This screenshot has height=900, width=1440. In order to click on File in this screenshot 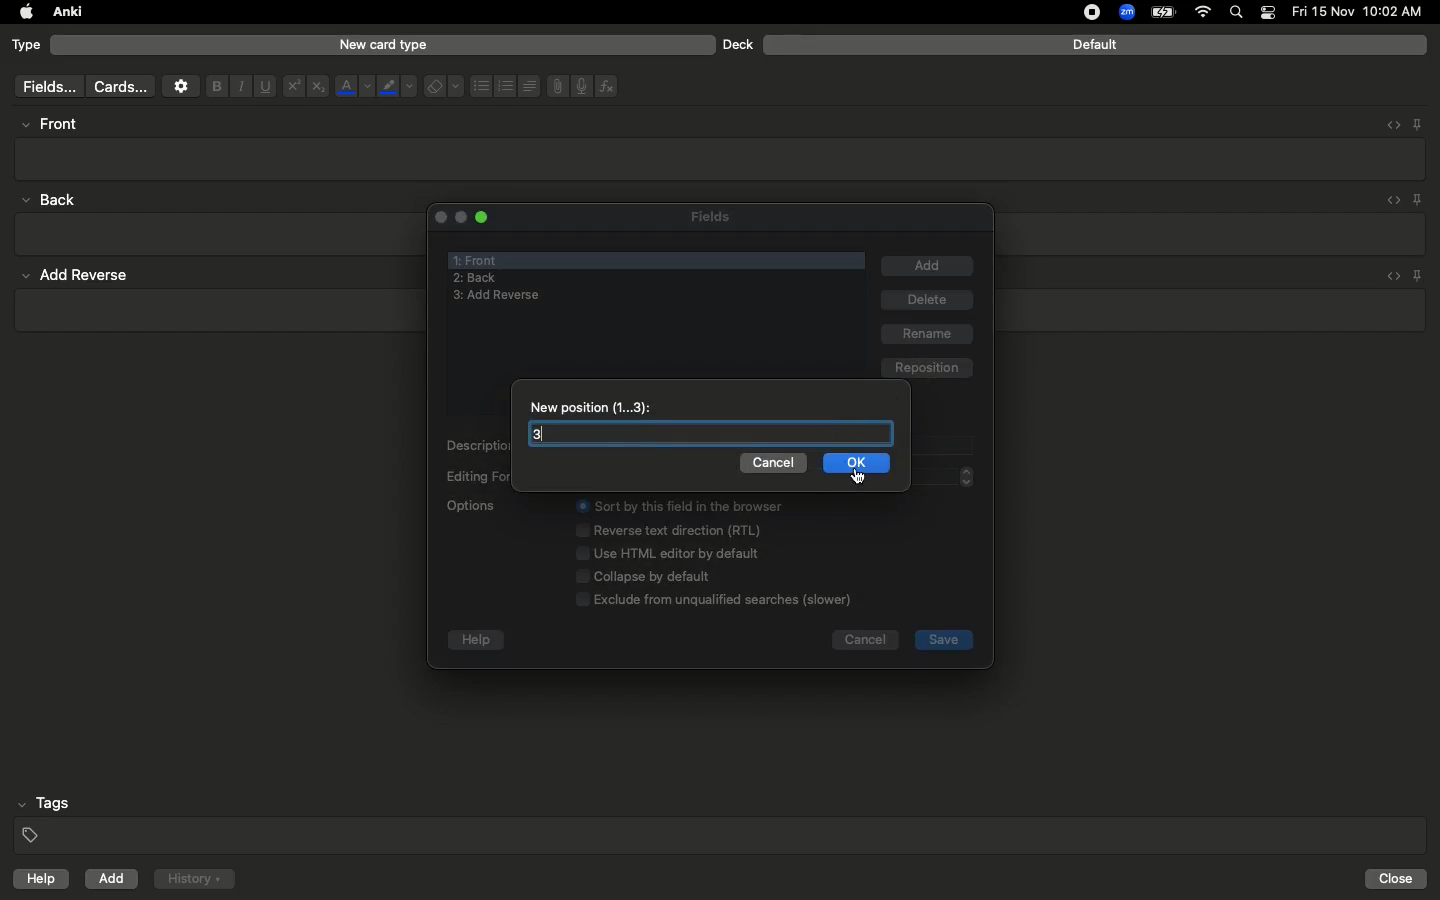, I will do `click(554, 86)`.